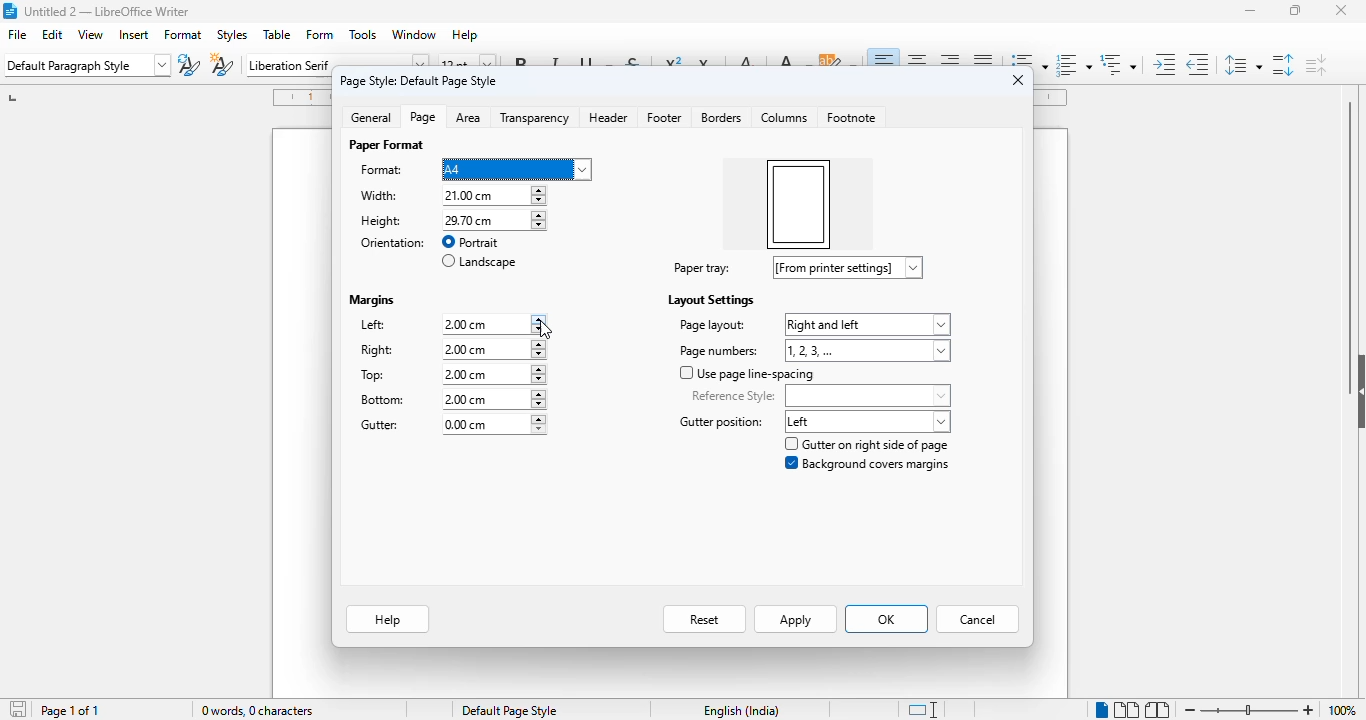 The height and width of the screenshot is (720, 1366). Describe the element at coordinates (517, 171) in the screenshot. I see `format options dropdown` at that location.